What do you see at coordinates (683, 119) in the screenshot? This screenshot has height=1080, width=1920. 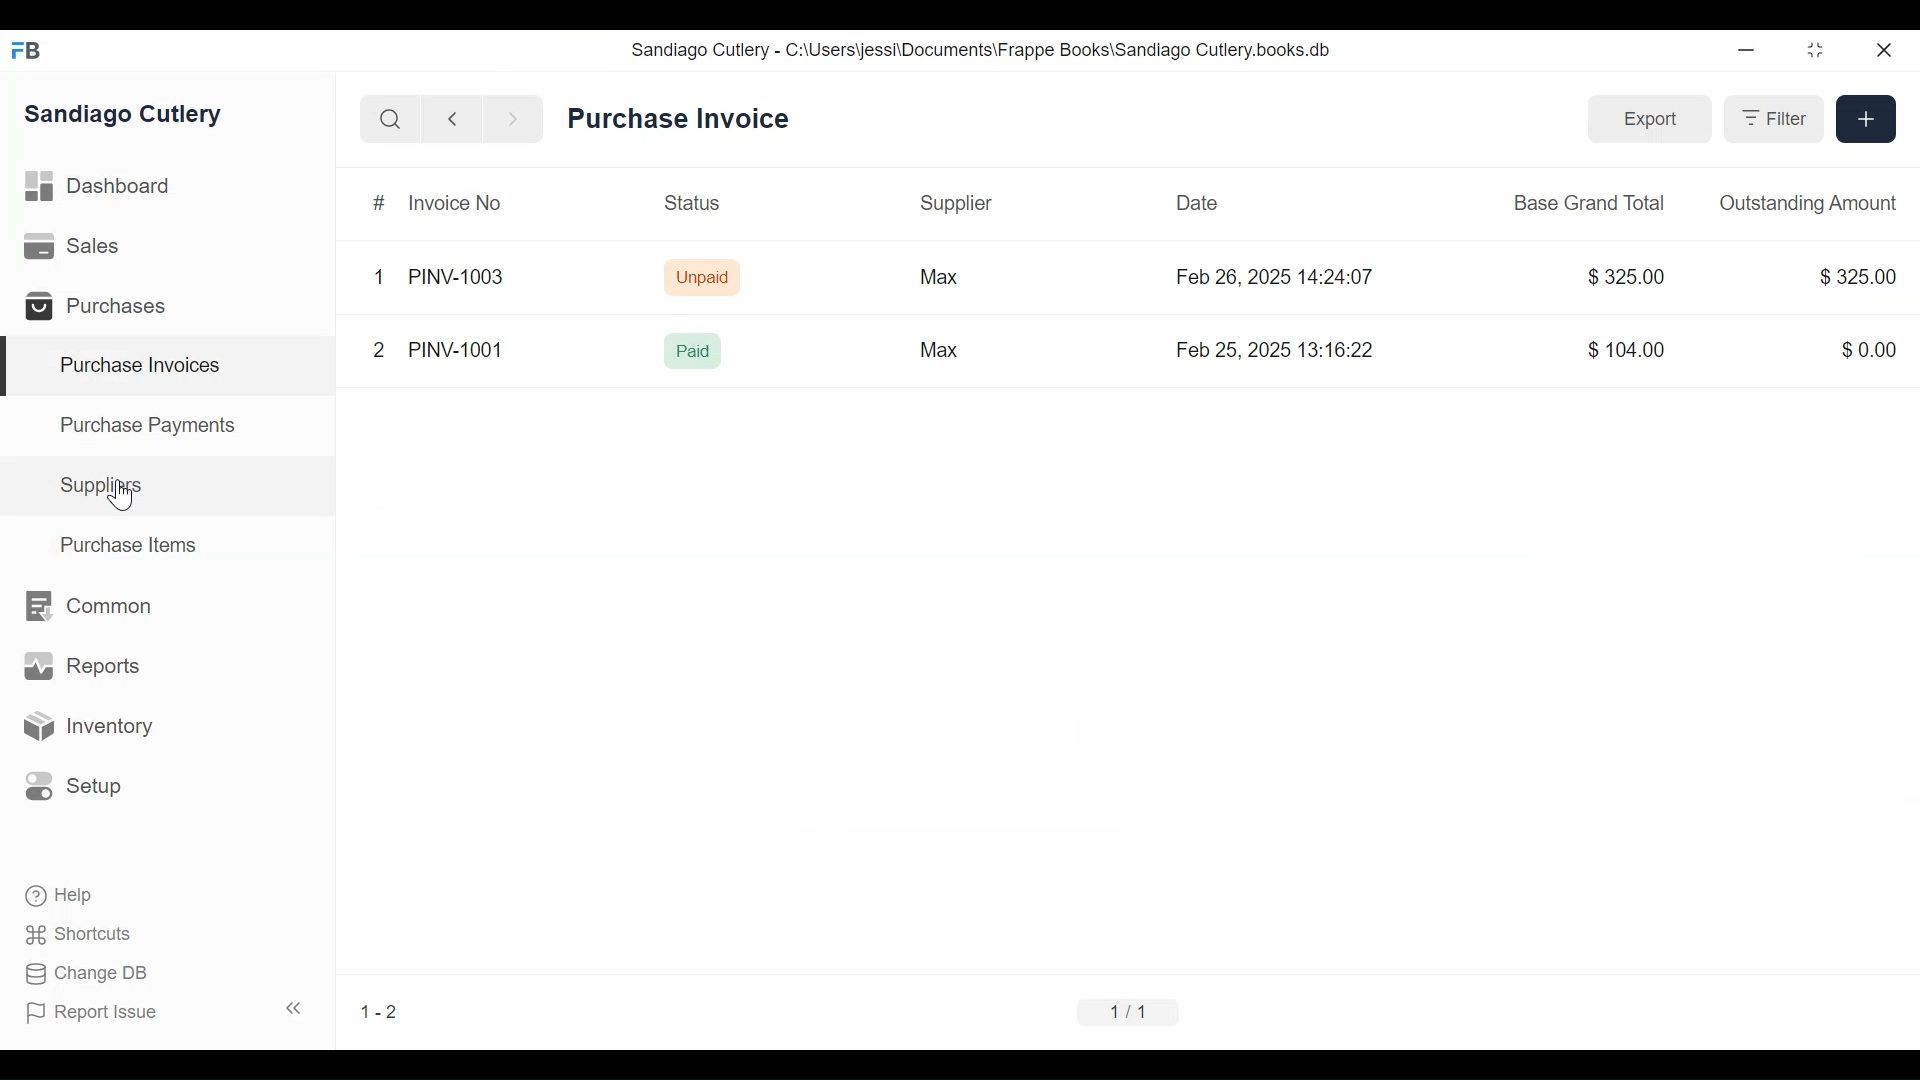 I see `Purchase Invoice` at bounding box center [683, 119].